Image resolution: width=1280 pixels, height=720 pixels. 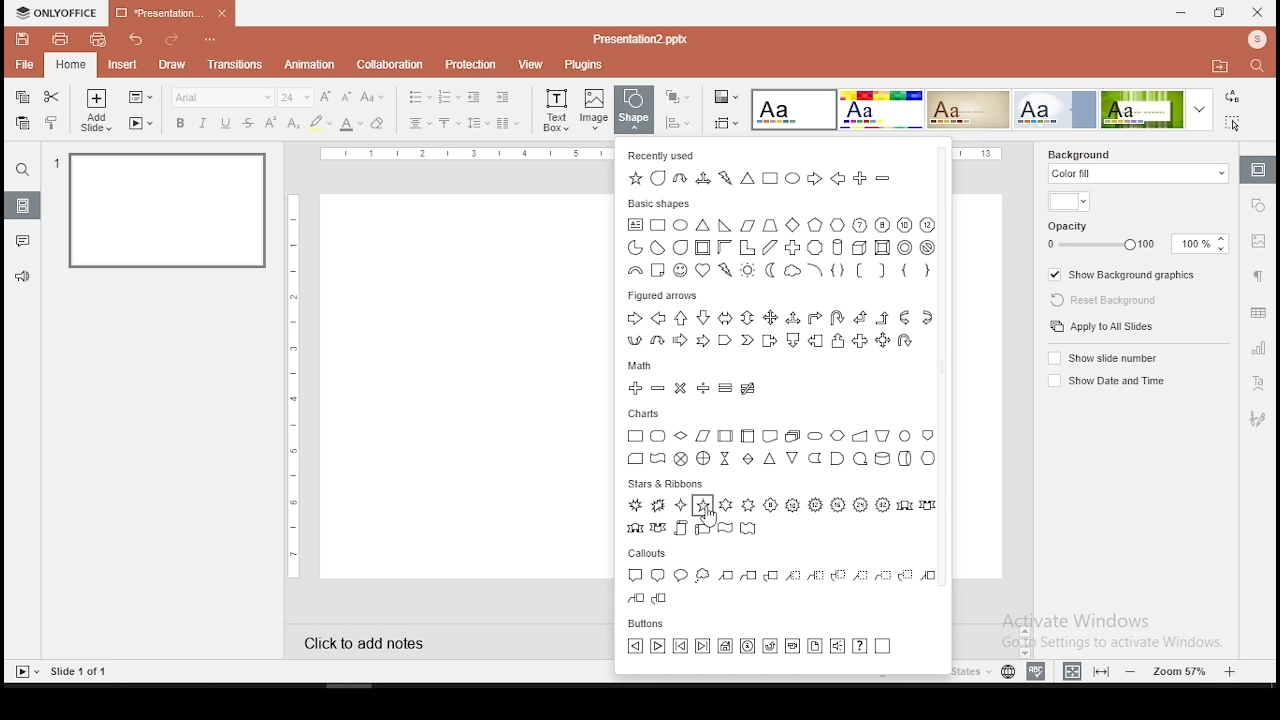 What do you see at coordinates (968, 110) in the screenshot?
I see `theme` at bounding box center [968, 110].